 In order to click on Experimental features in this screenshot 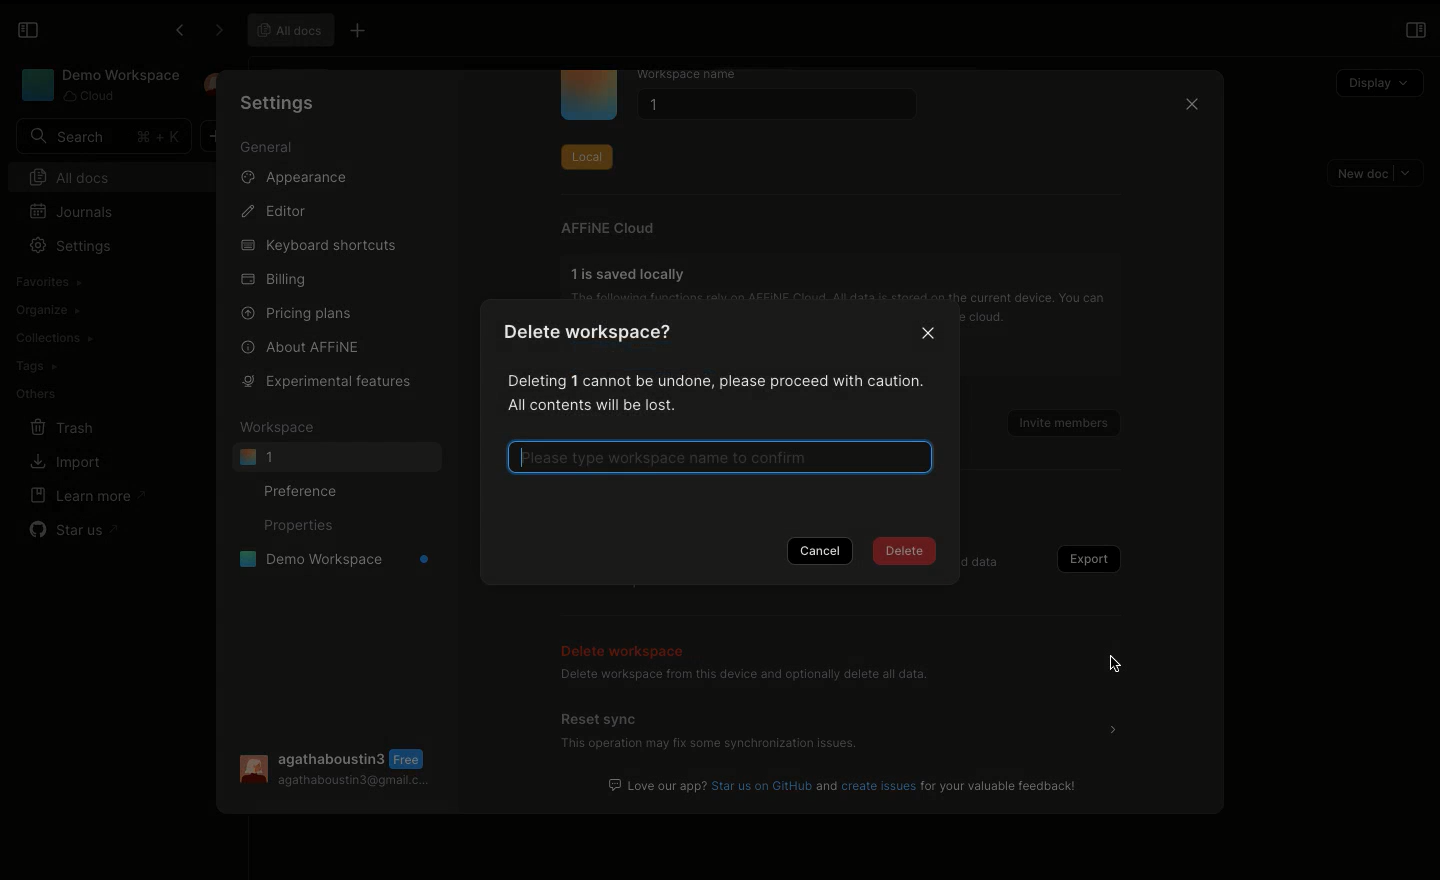, I will do `click(322, 380)`.